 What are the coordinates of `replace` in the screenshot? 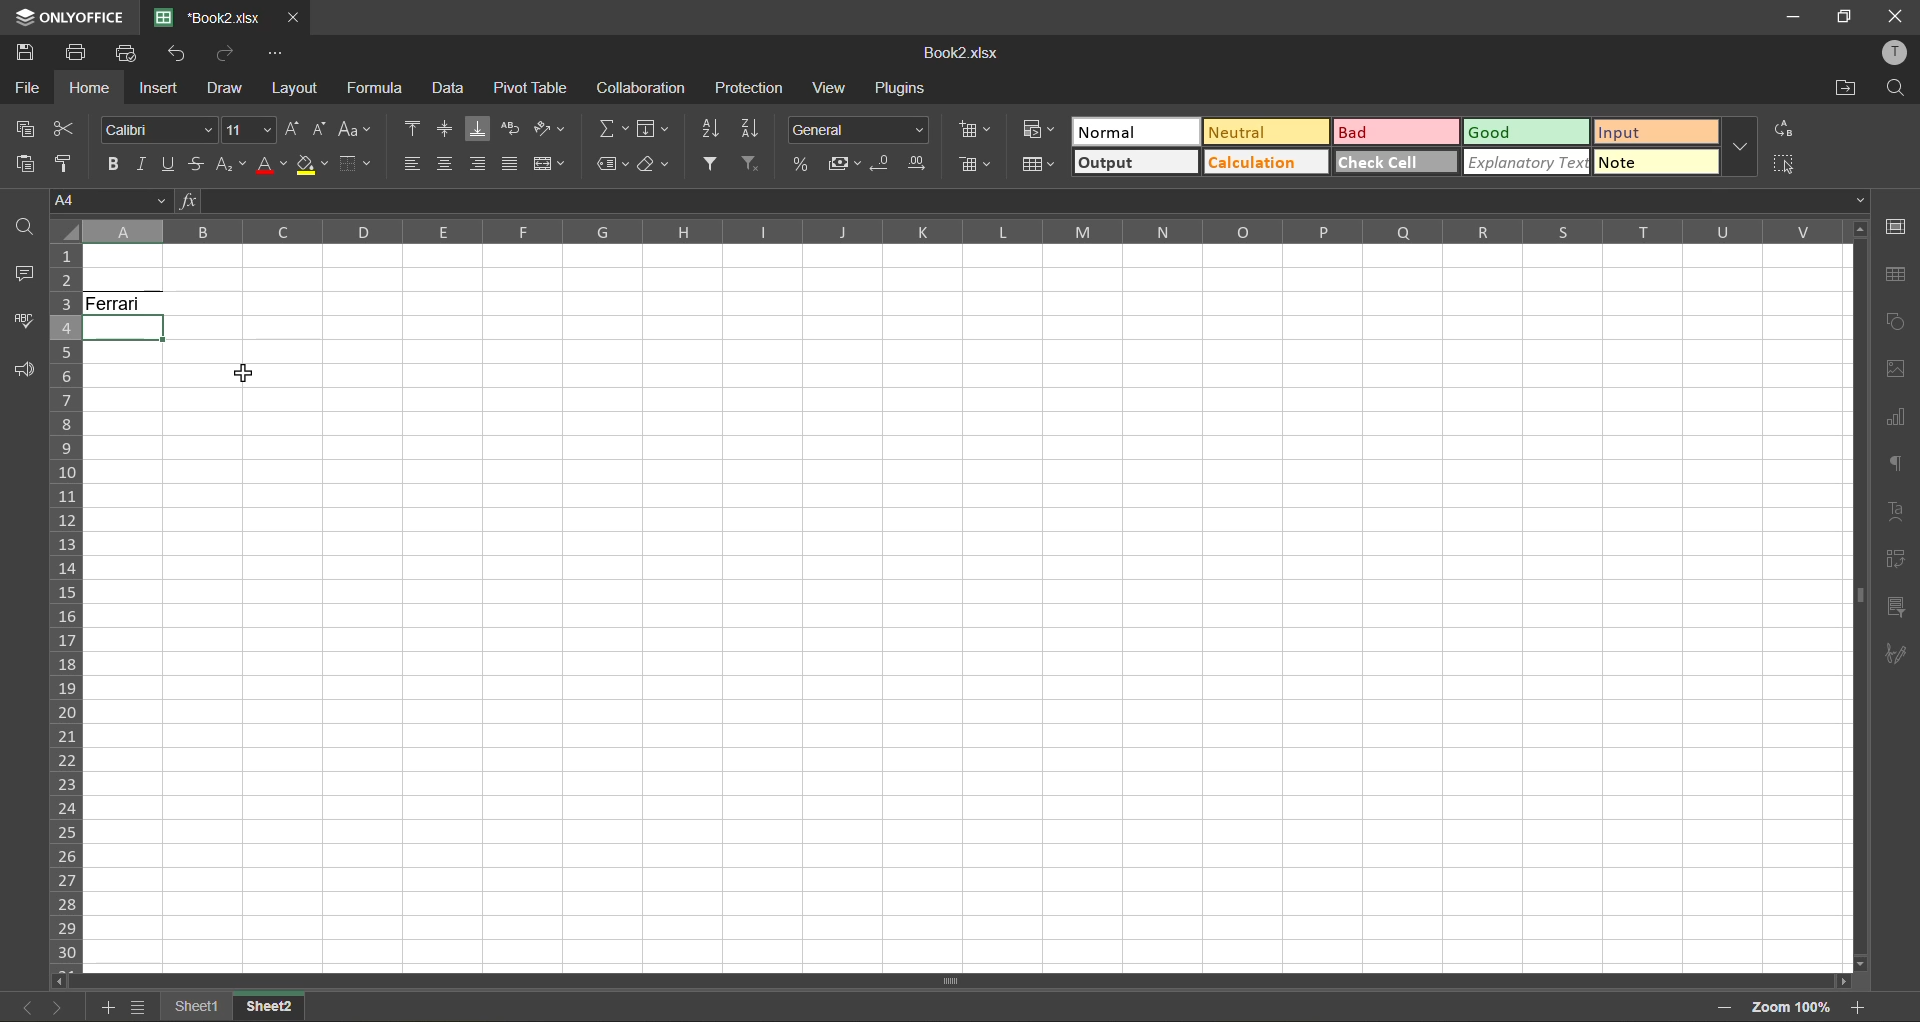 It's located at (1784, 131).